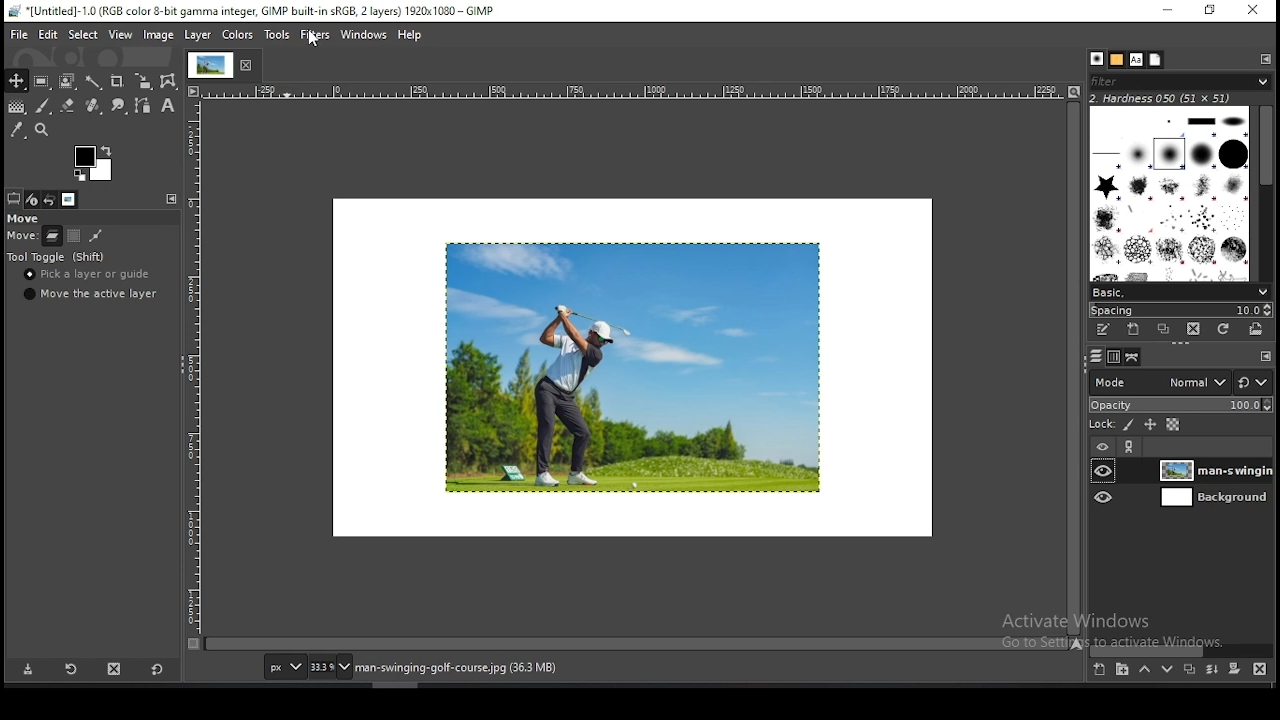 Image resolution: width=1280 pixels, height=720 pixels. I want to click on link, so click(1130, 446).